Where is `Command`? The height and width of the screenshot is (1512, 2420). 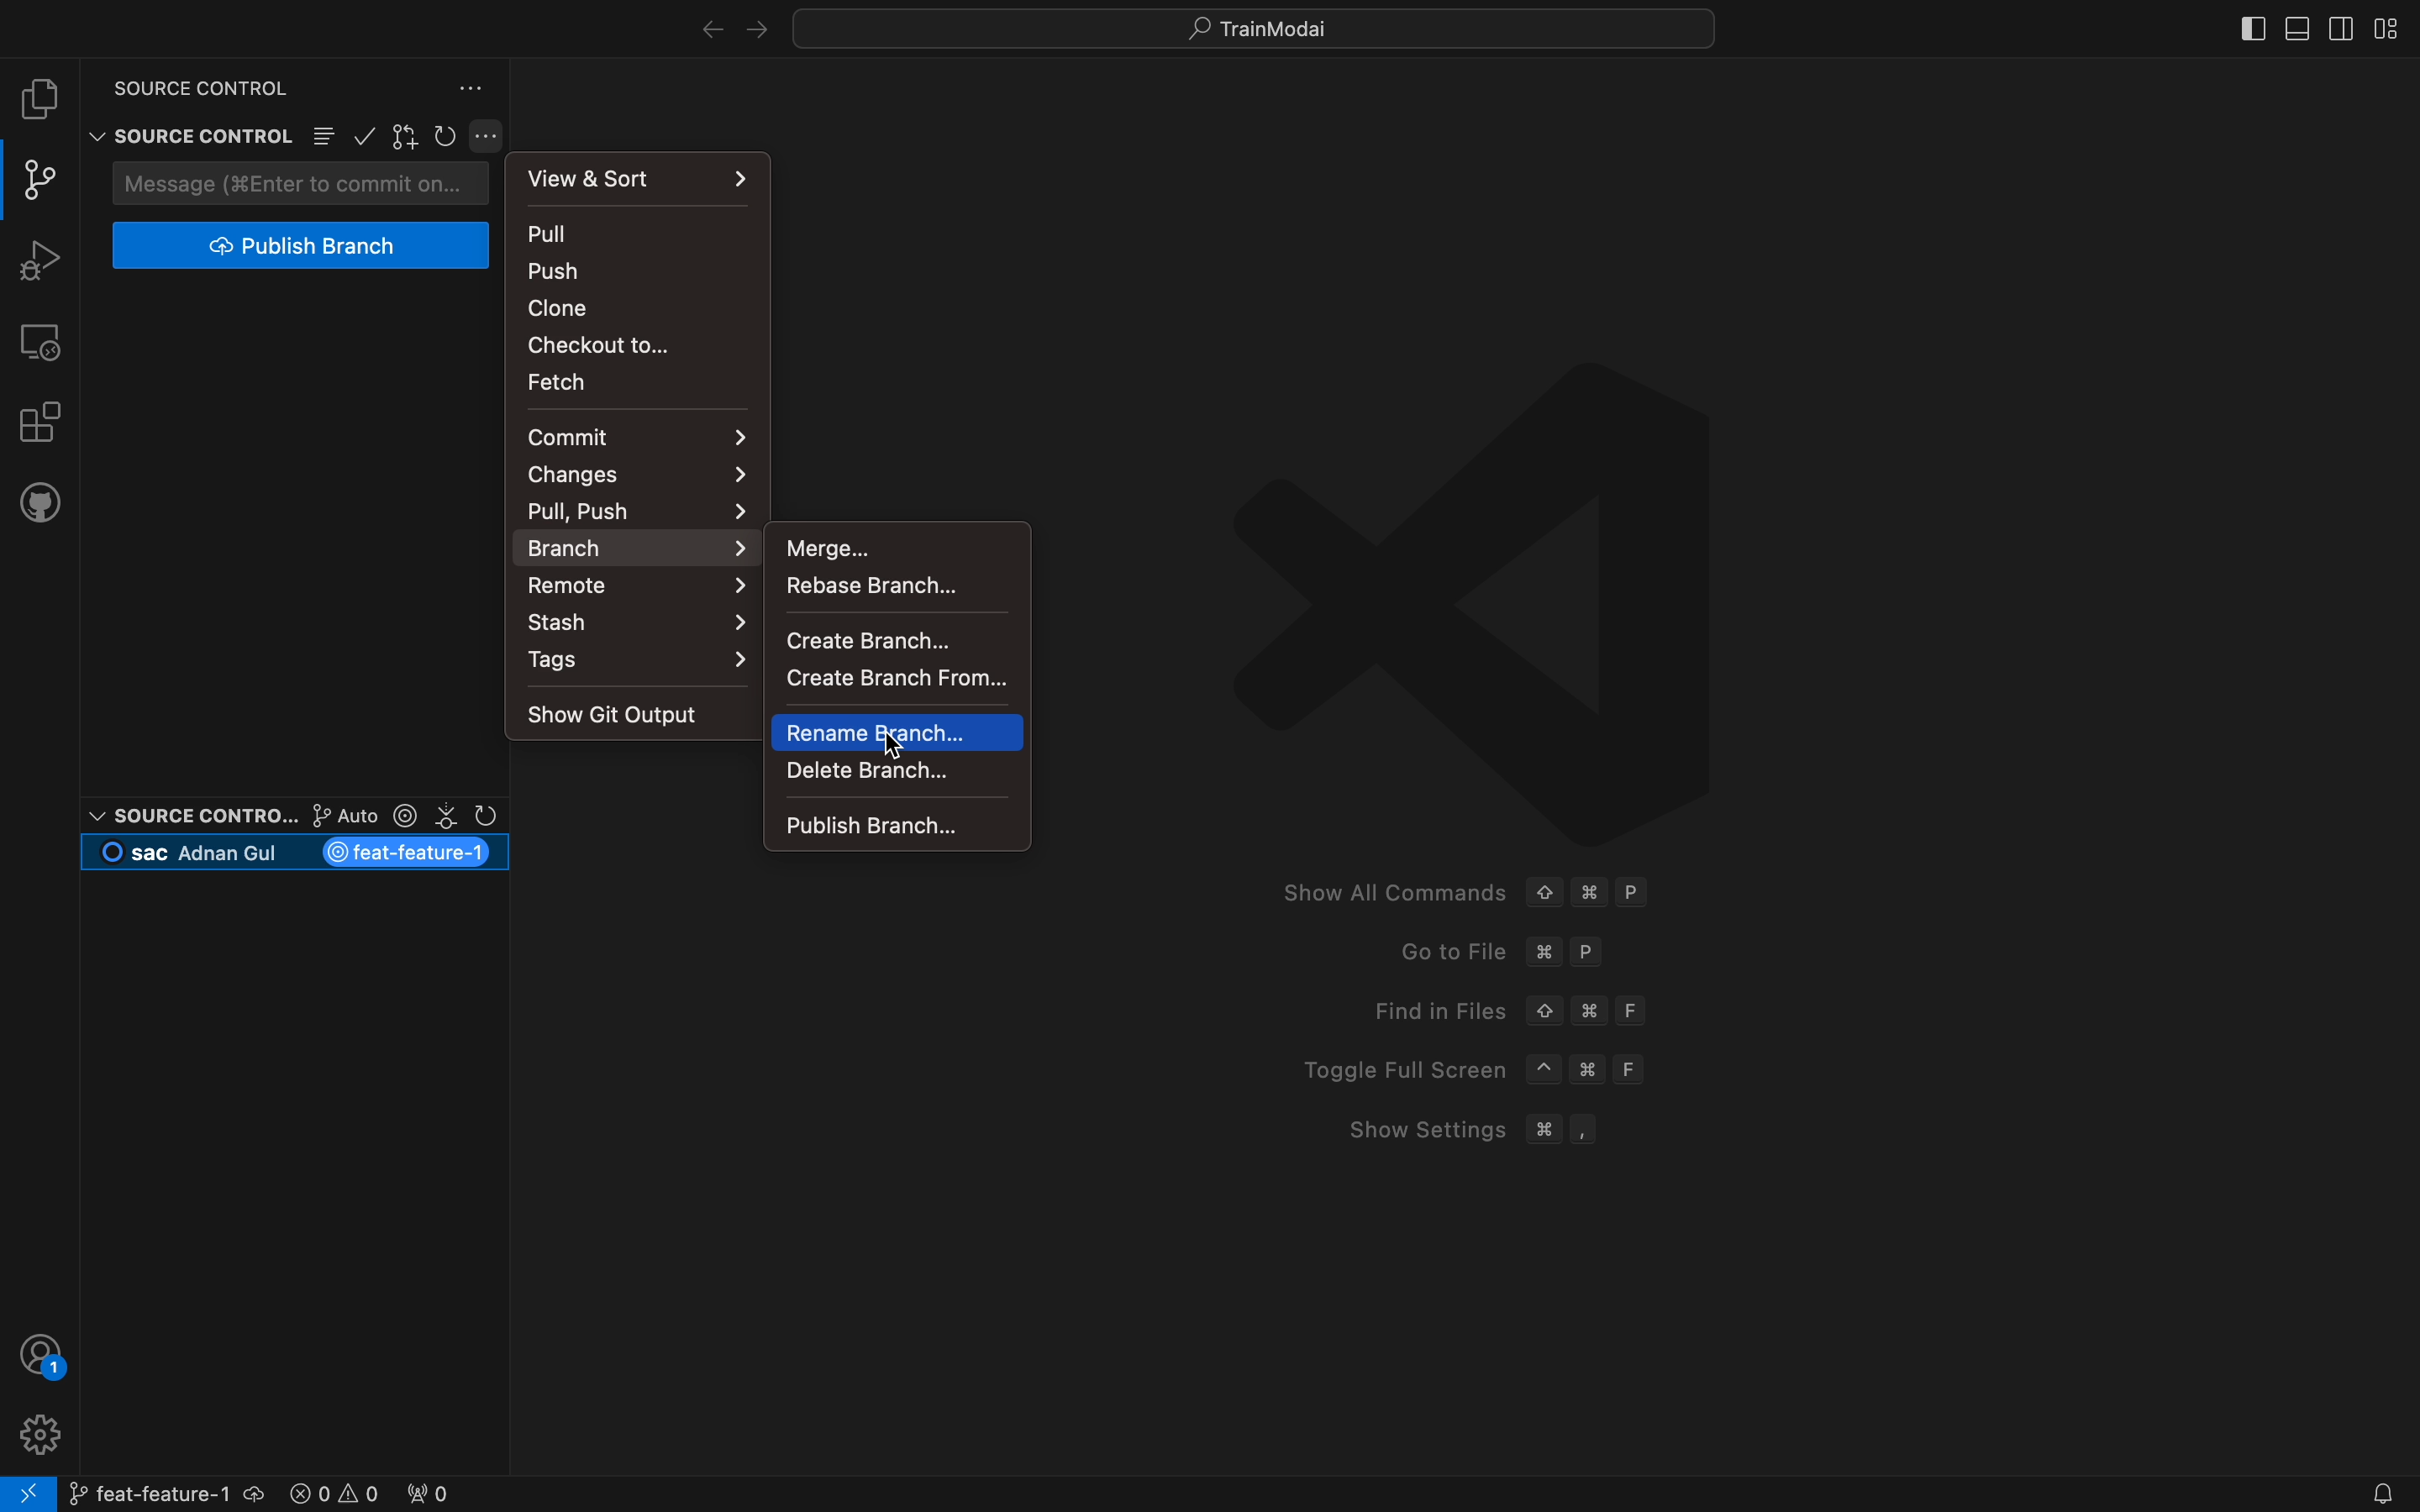 Command is located at coordinates (1595, 1073).